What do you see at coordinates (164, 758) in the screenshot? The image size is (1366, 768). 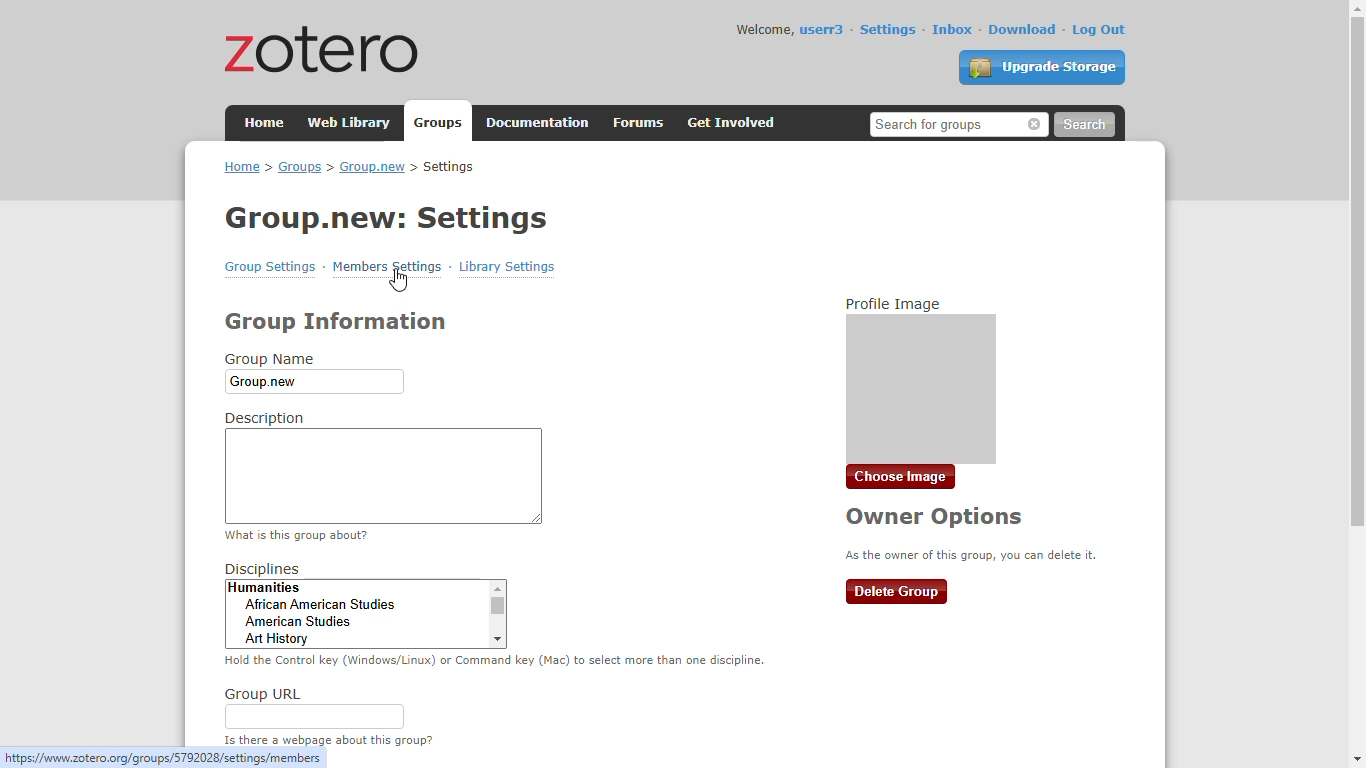 I see `link` at bounding box center [164, 758].